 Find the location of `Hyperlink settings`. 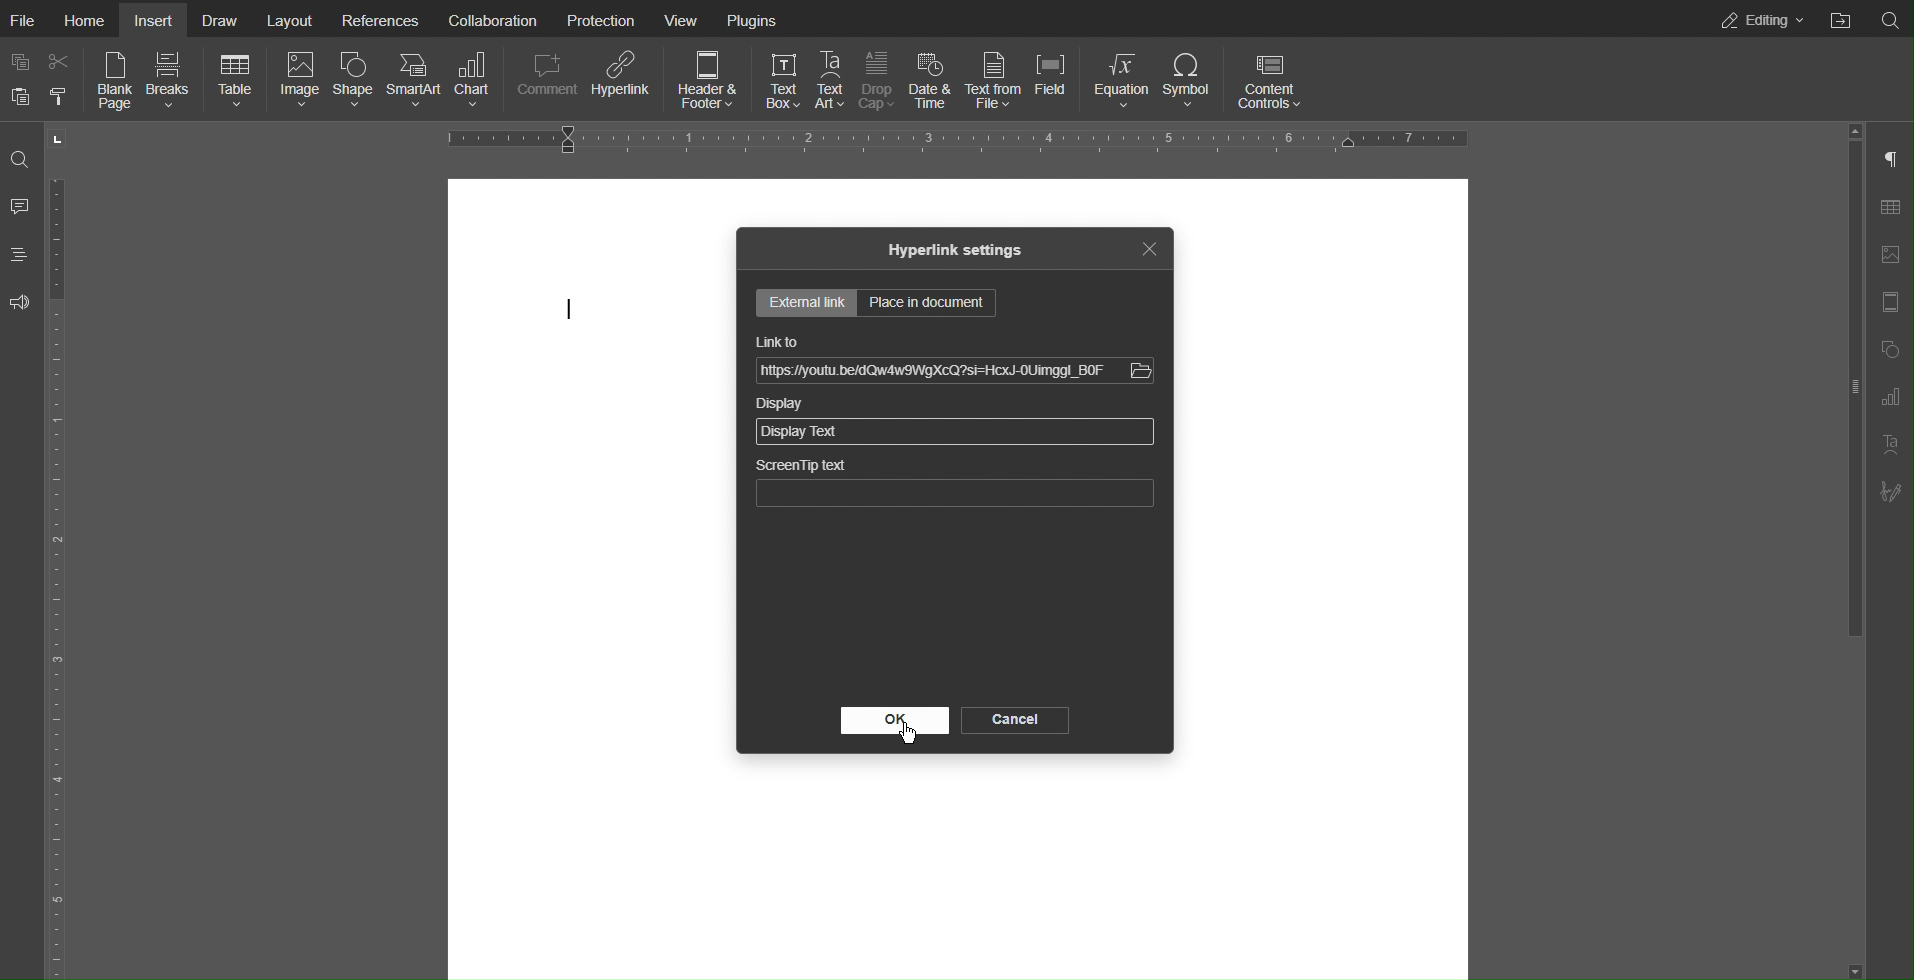

Hyperlink settings is located at coordinates (955, 251).